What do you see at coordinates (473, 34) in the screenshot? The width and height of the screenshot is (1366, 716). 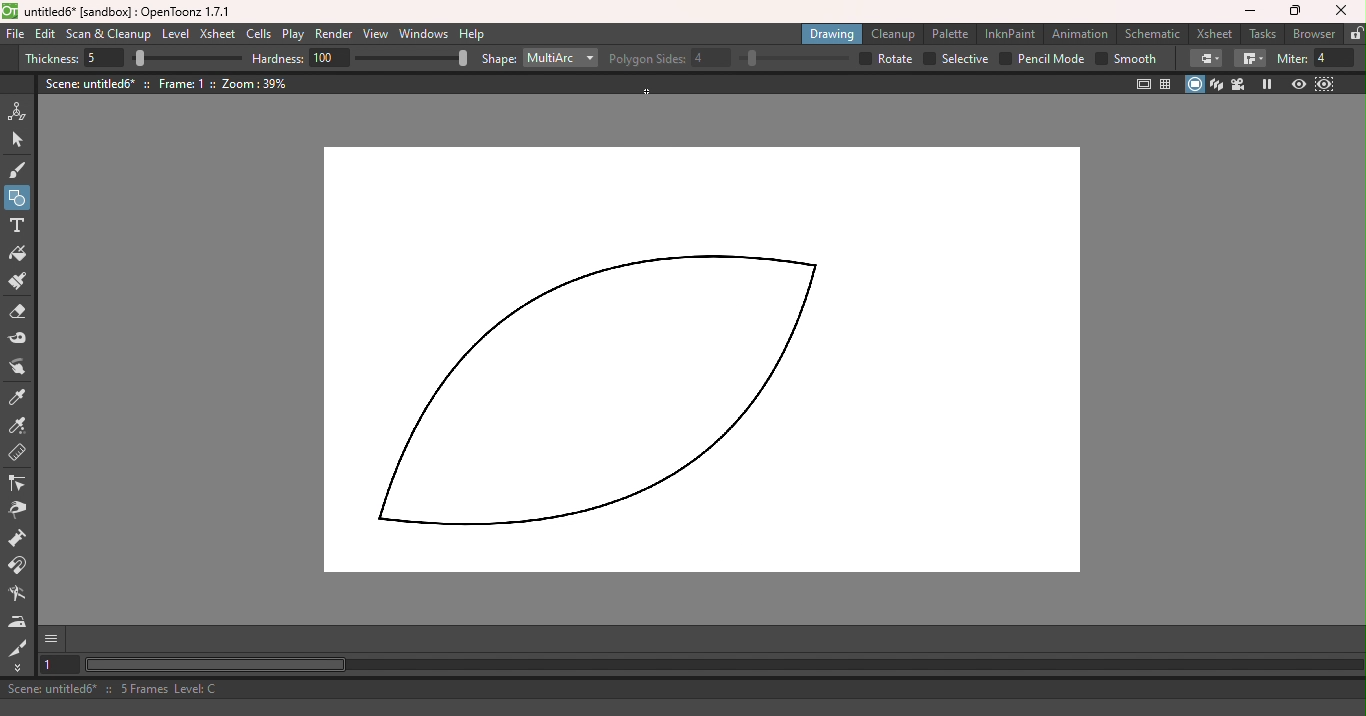 I see `Help` at bounding box center [473, 34].